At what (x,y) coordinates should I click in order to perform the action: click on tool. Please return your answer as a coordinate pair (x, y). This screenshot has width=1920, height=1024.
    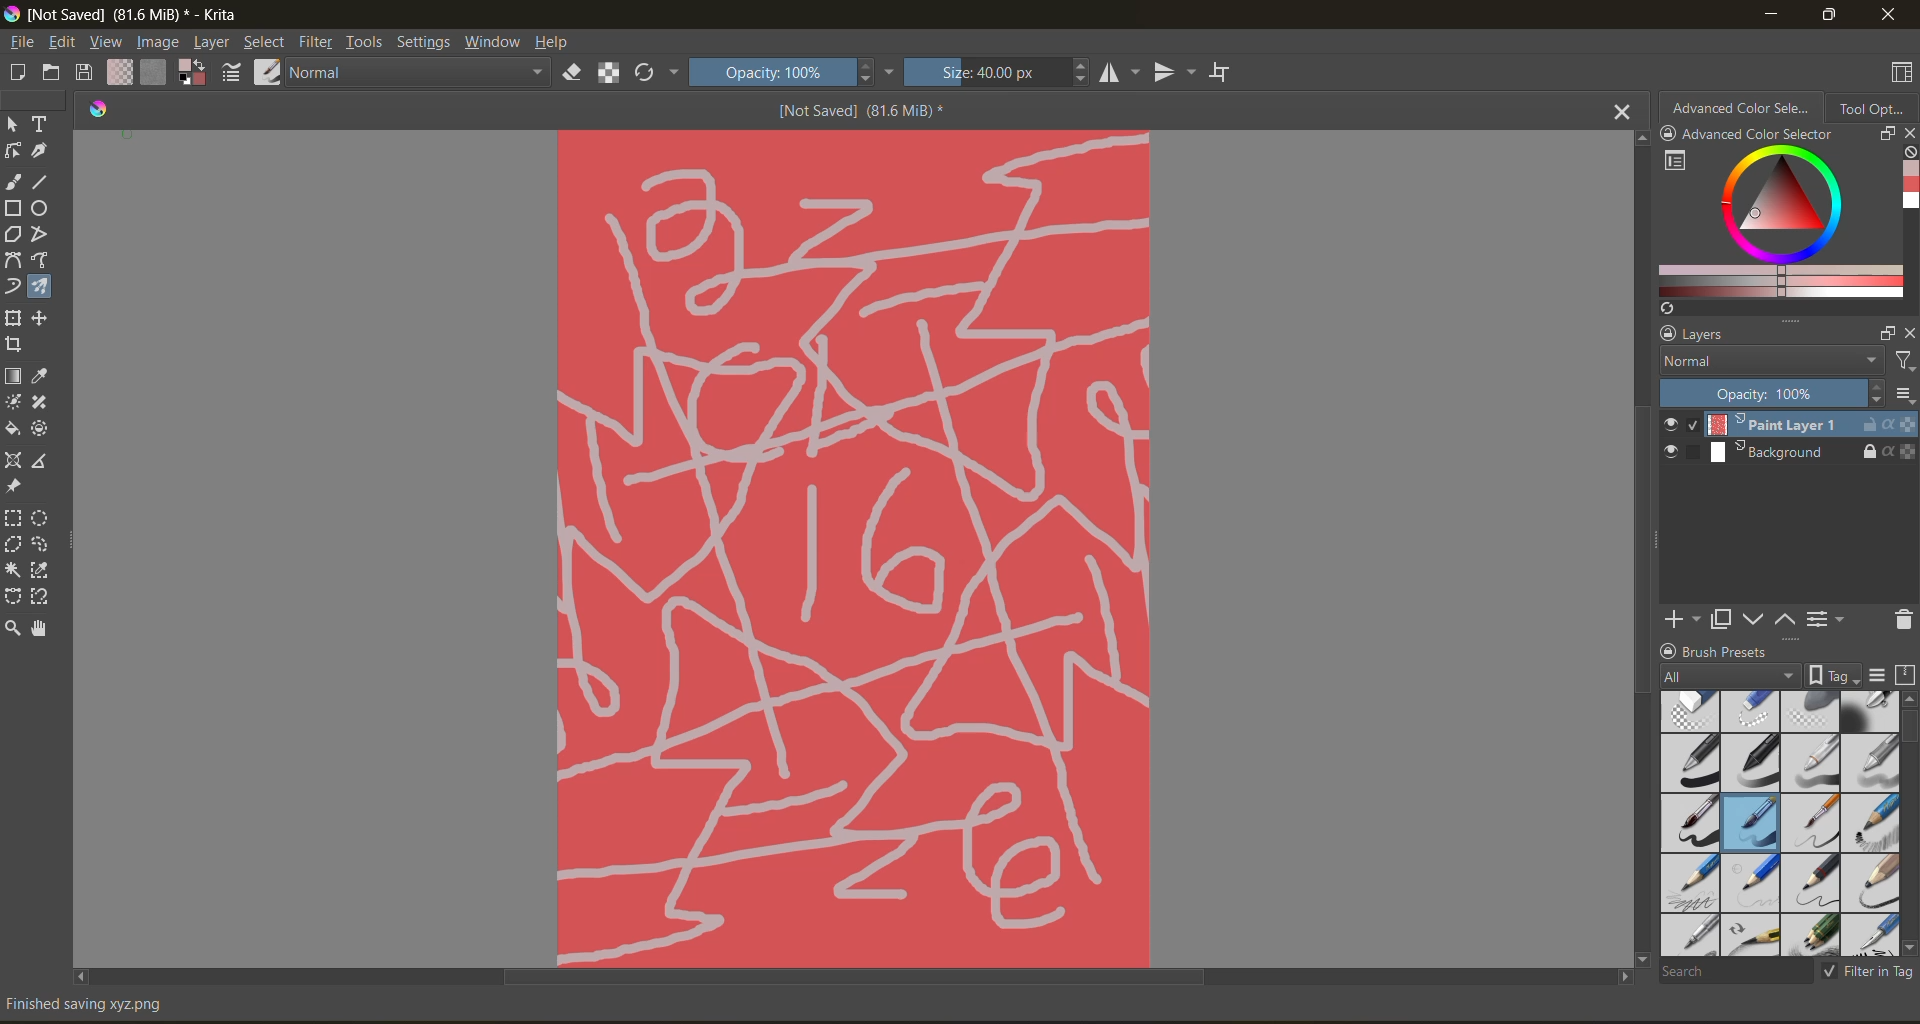
    Looking at the image, I should click on (41, 124).